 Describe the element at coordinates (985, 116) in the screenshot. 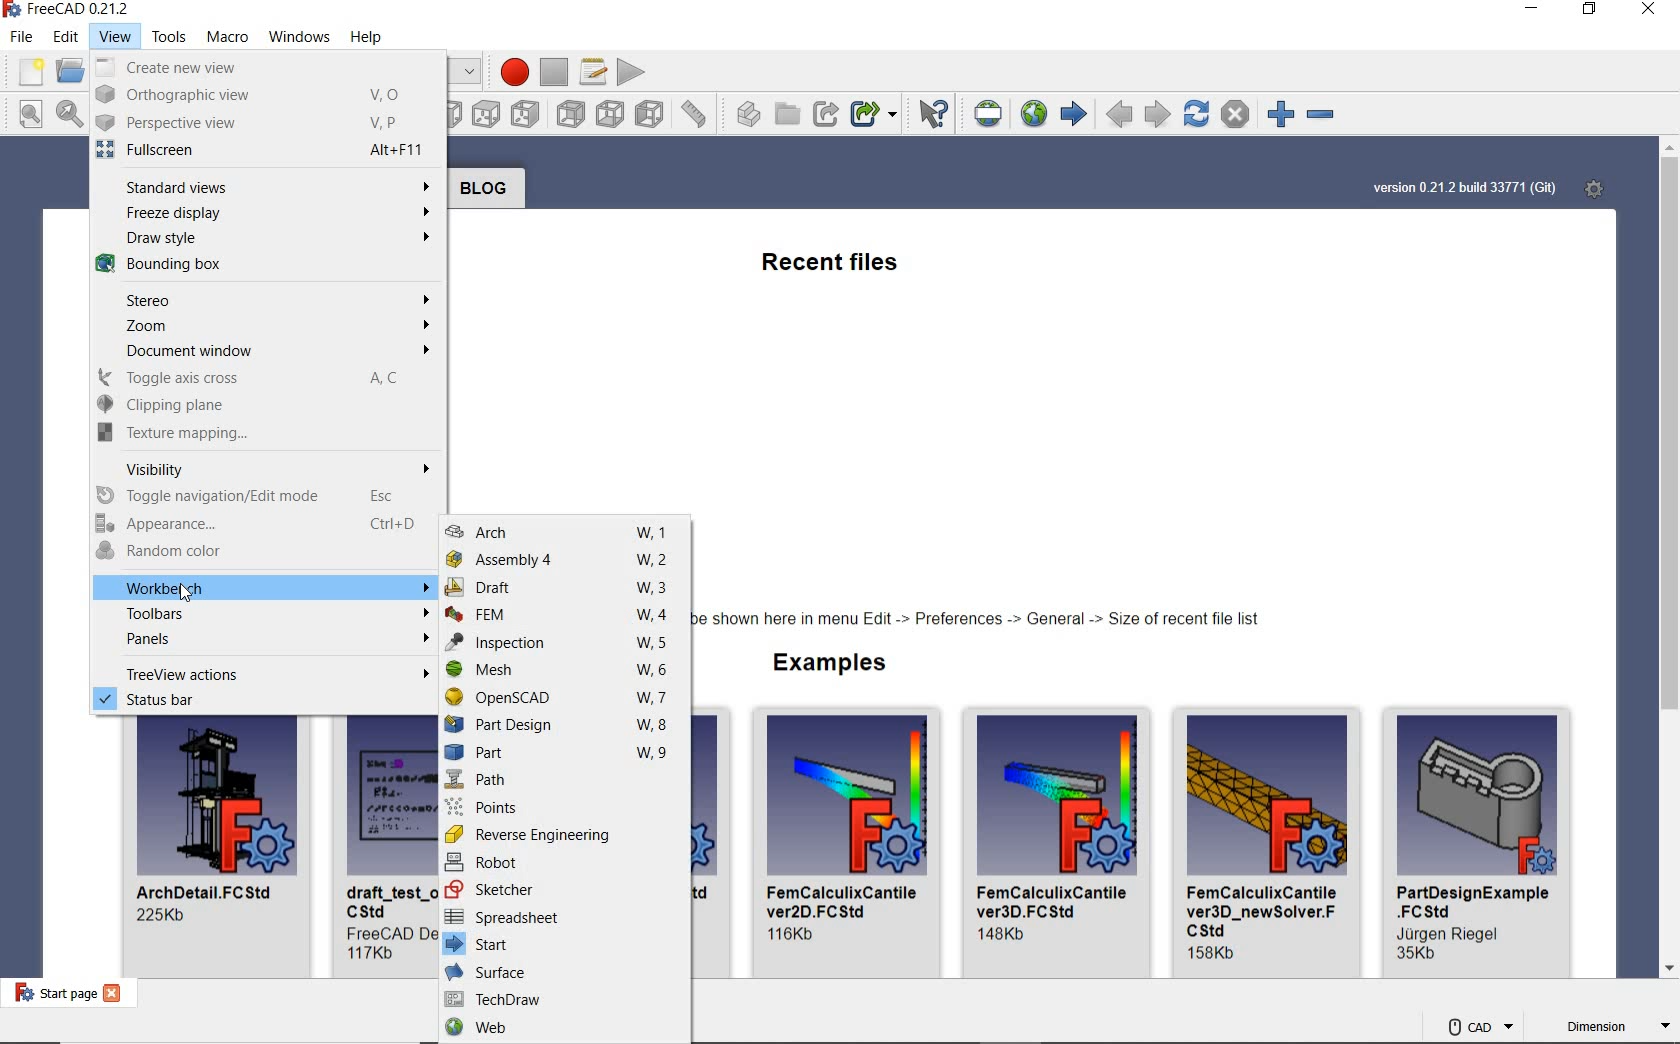

I see `set URL` at that location.